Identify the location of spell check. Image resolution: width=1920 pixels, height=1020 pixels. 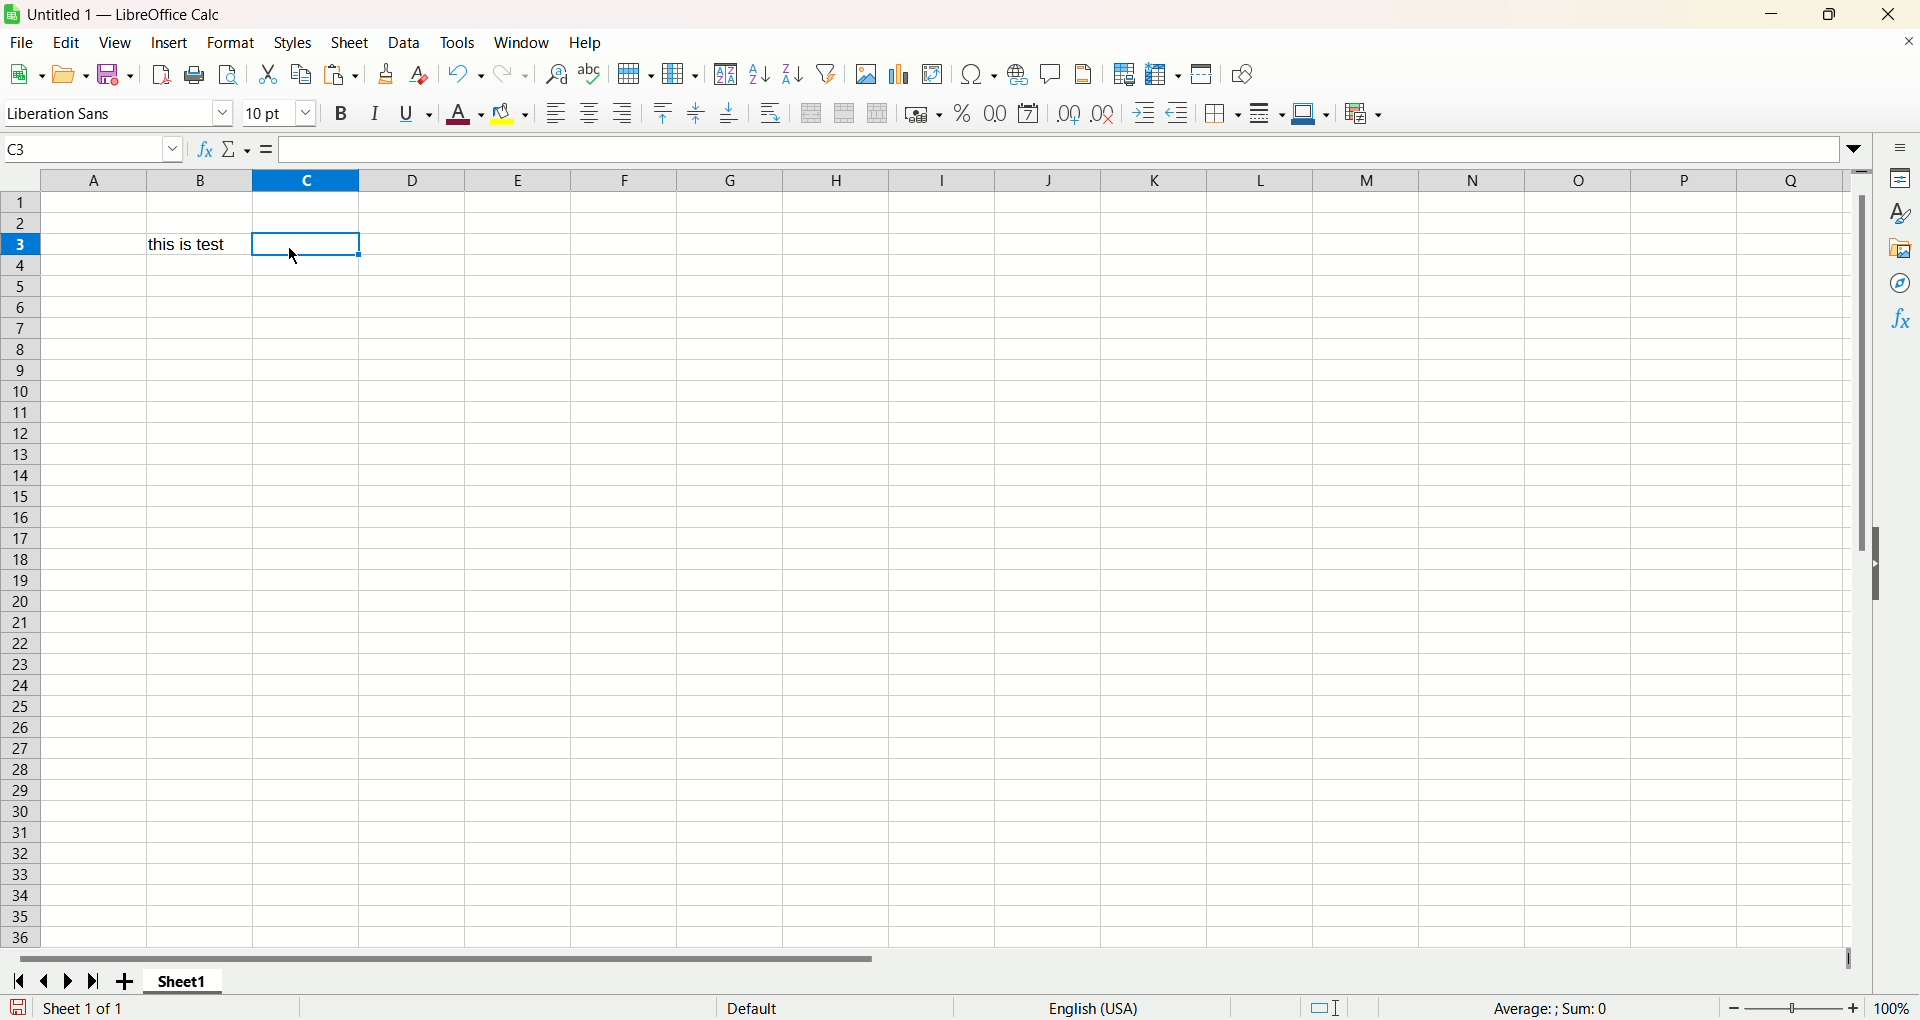
(593, 74).